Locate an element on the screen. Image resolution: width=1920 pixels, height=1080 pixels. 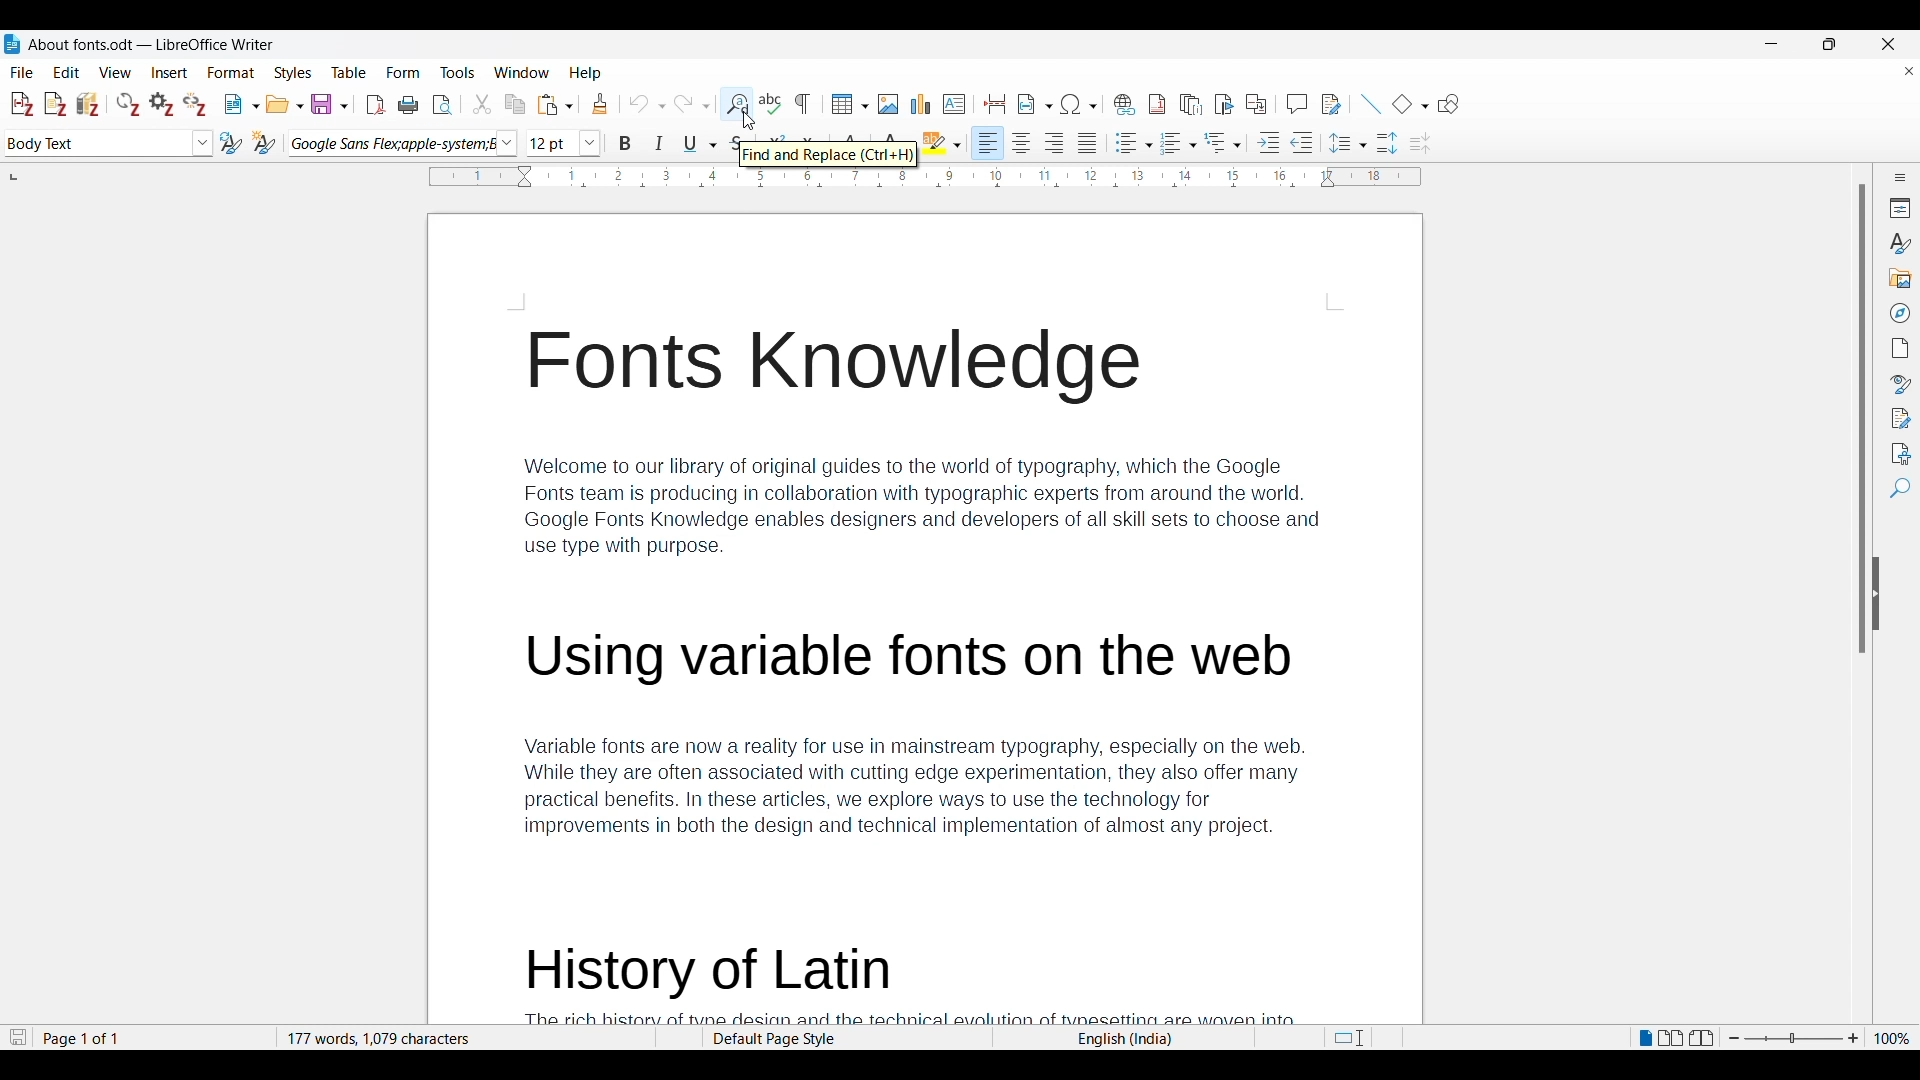
Edit menu is located at coordinates (67, 72).